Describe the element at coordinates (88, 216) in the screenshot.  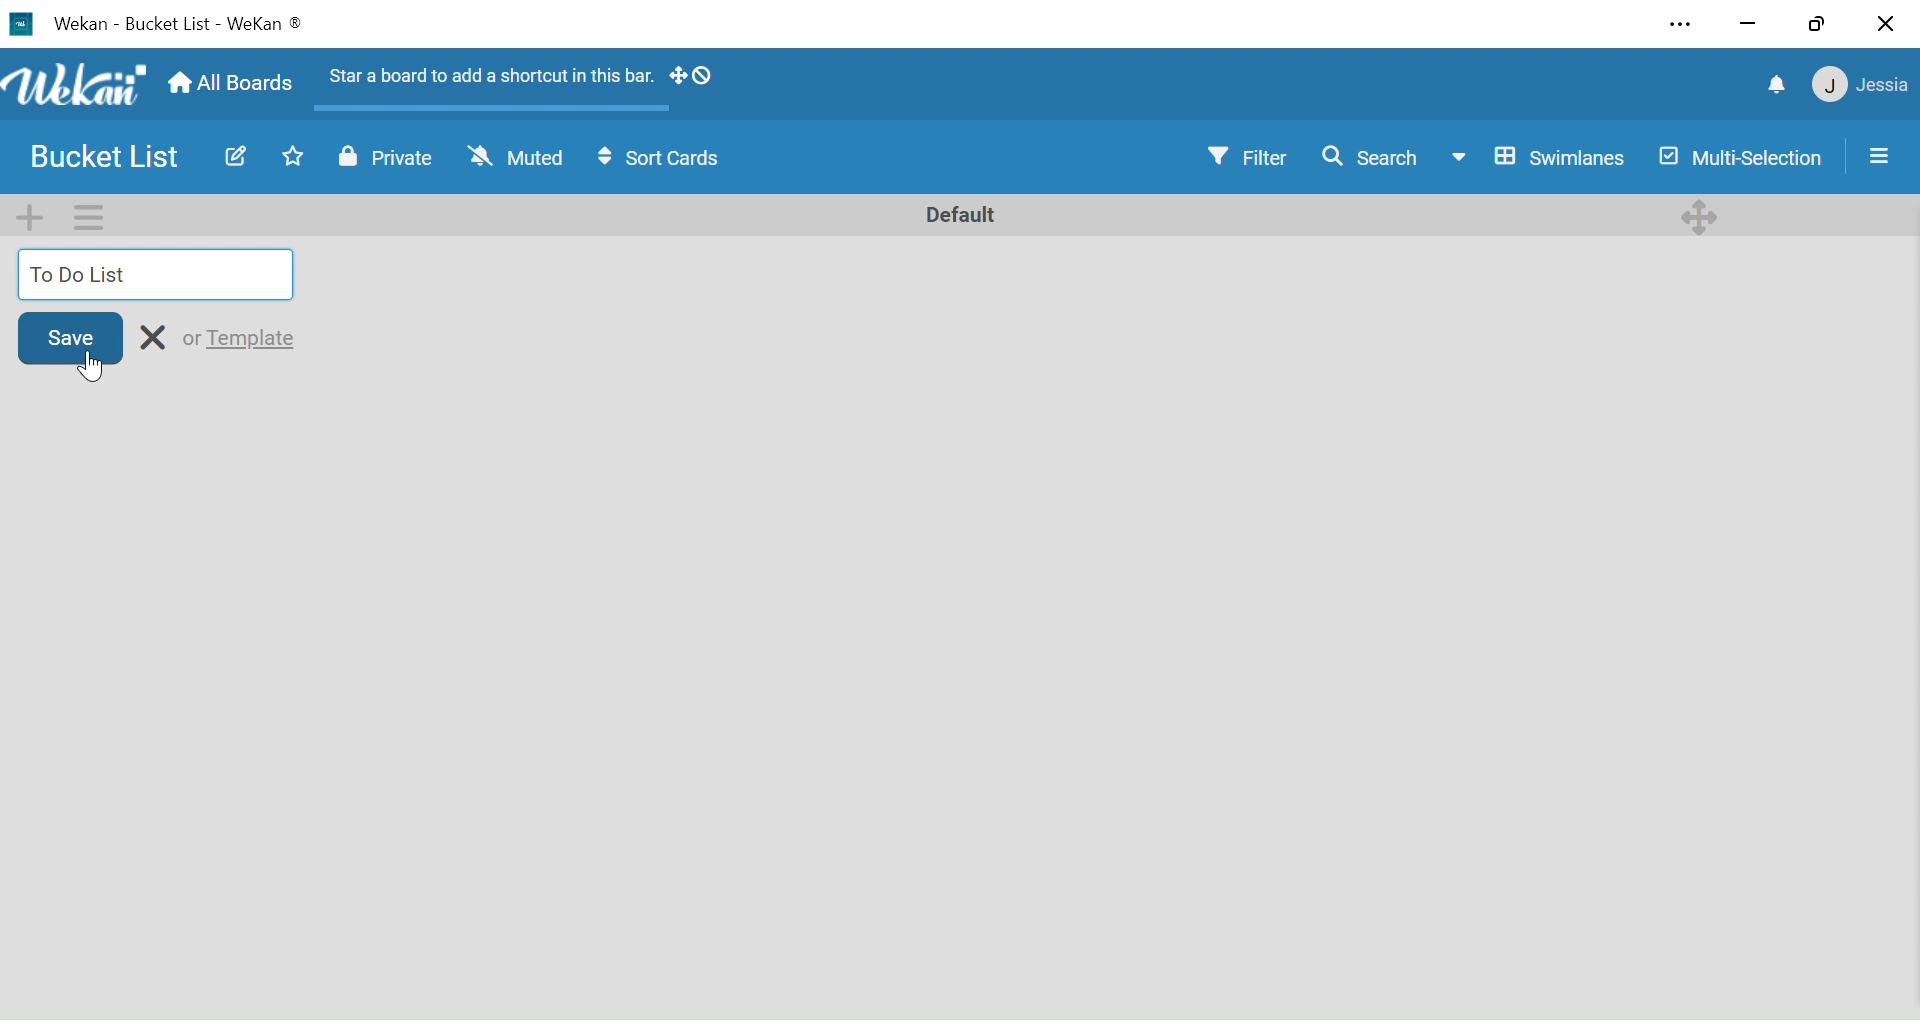
I see `Swimlane Actions` at that location.